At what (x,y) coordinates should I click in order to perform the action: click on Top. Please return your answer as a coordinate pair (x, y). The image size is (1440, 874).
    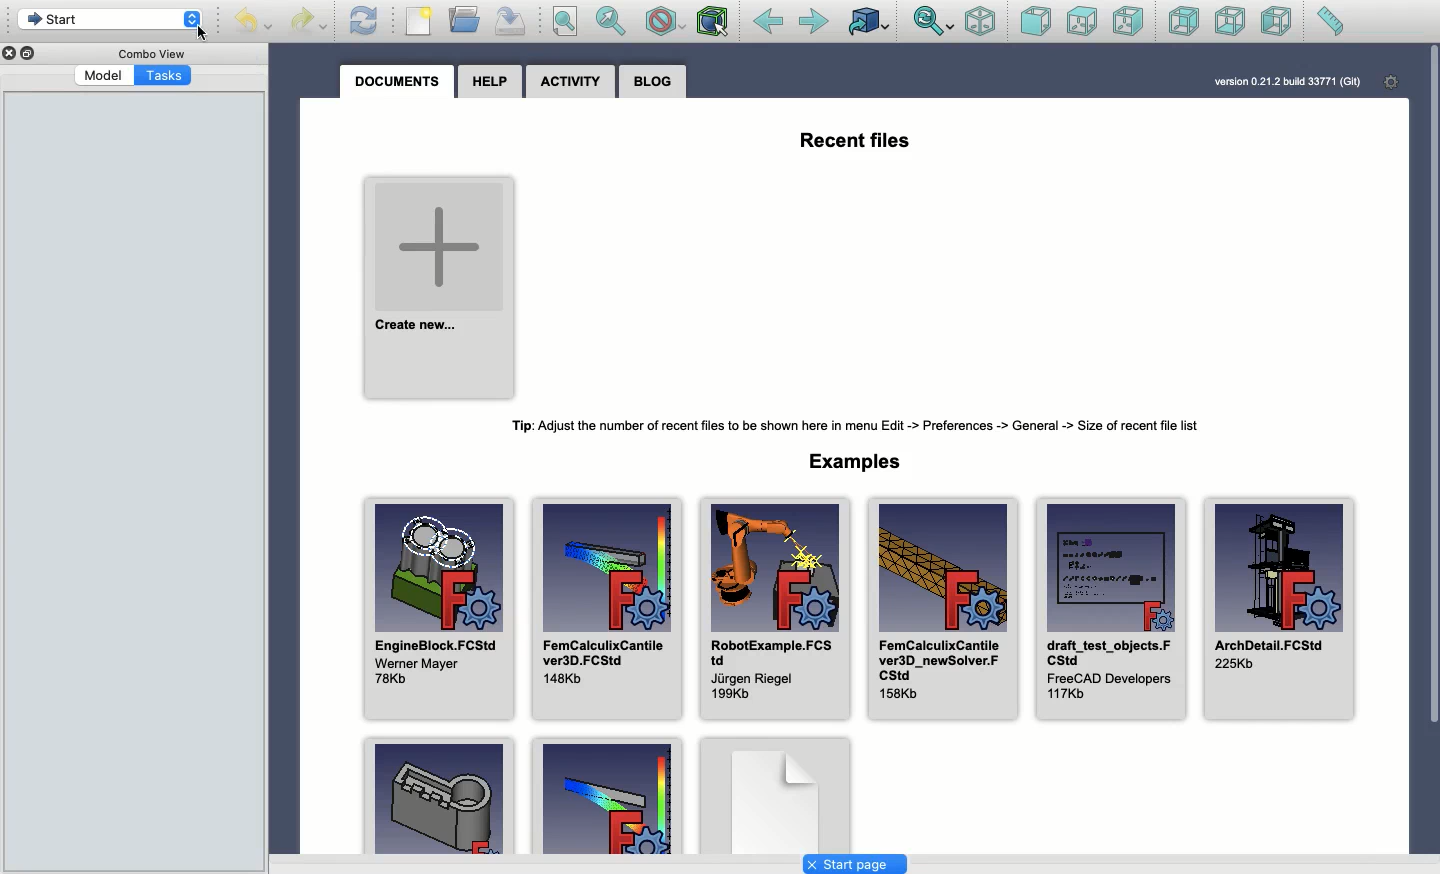
    Looking at the image, I should click on (1081, 22).